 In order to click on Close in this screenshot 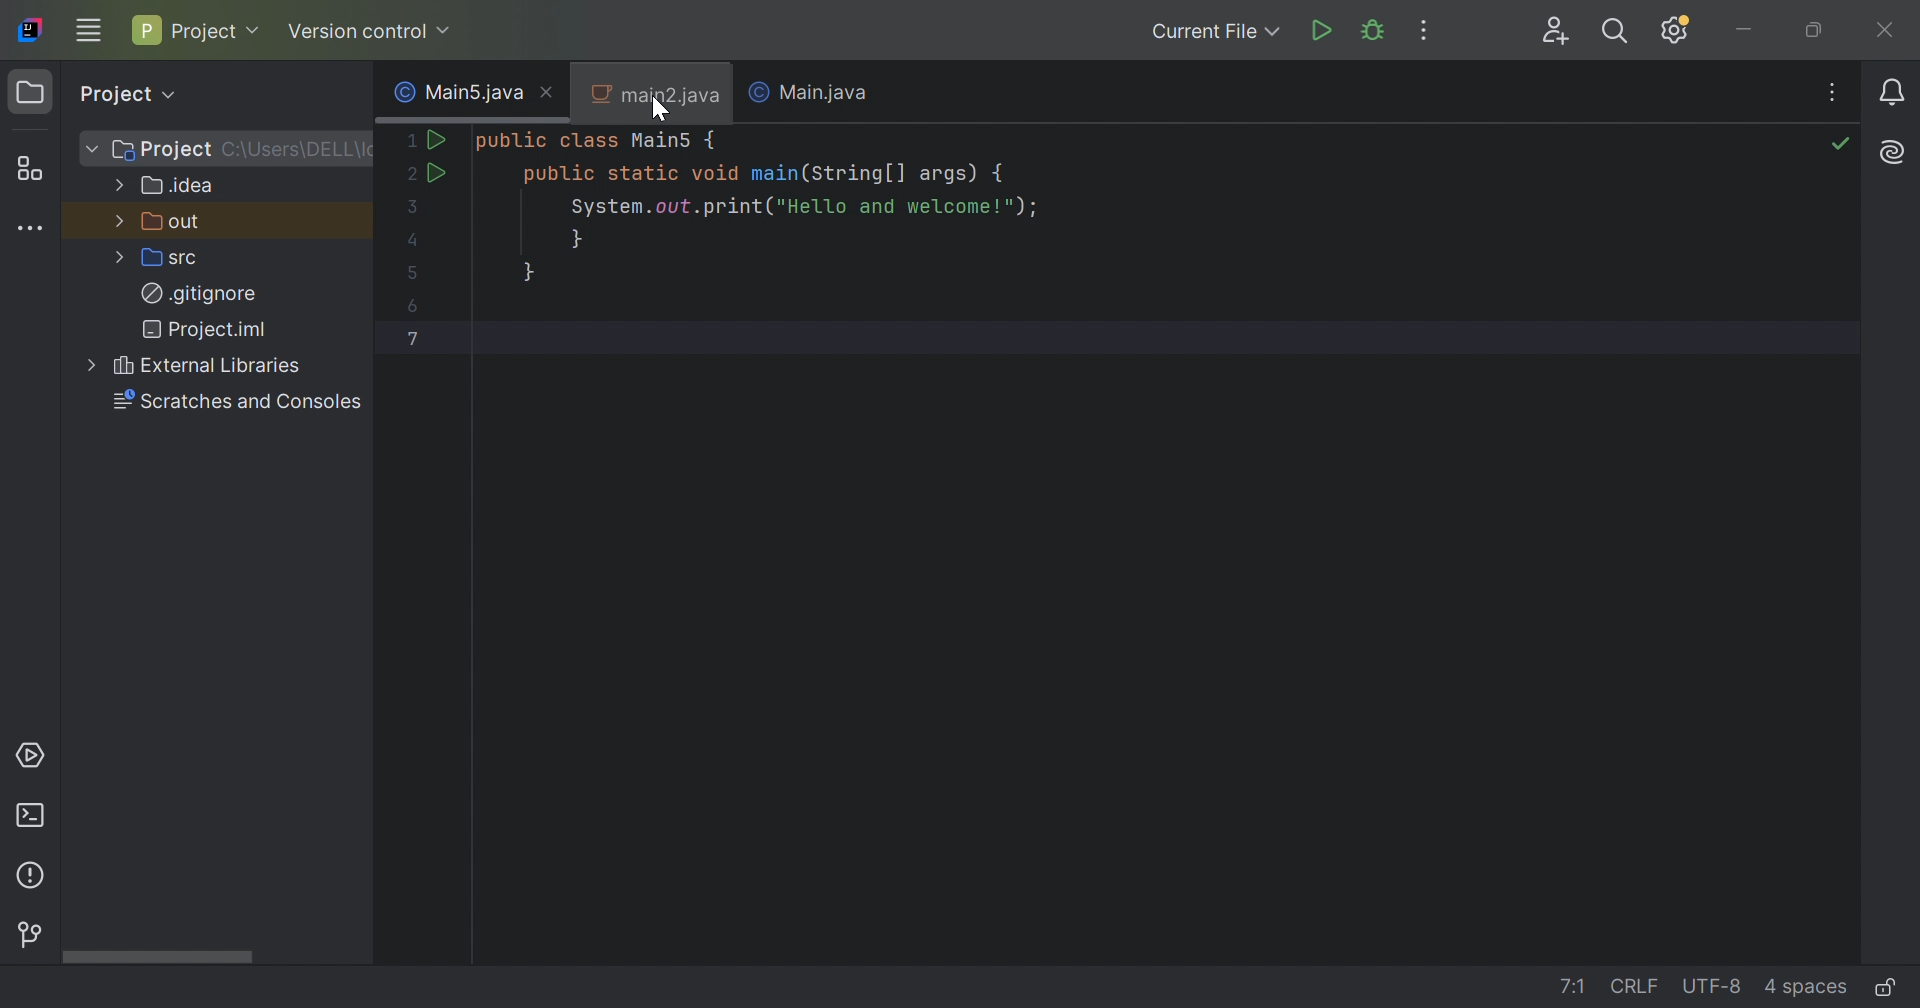, I will do `click(546, 92)`.